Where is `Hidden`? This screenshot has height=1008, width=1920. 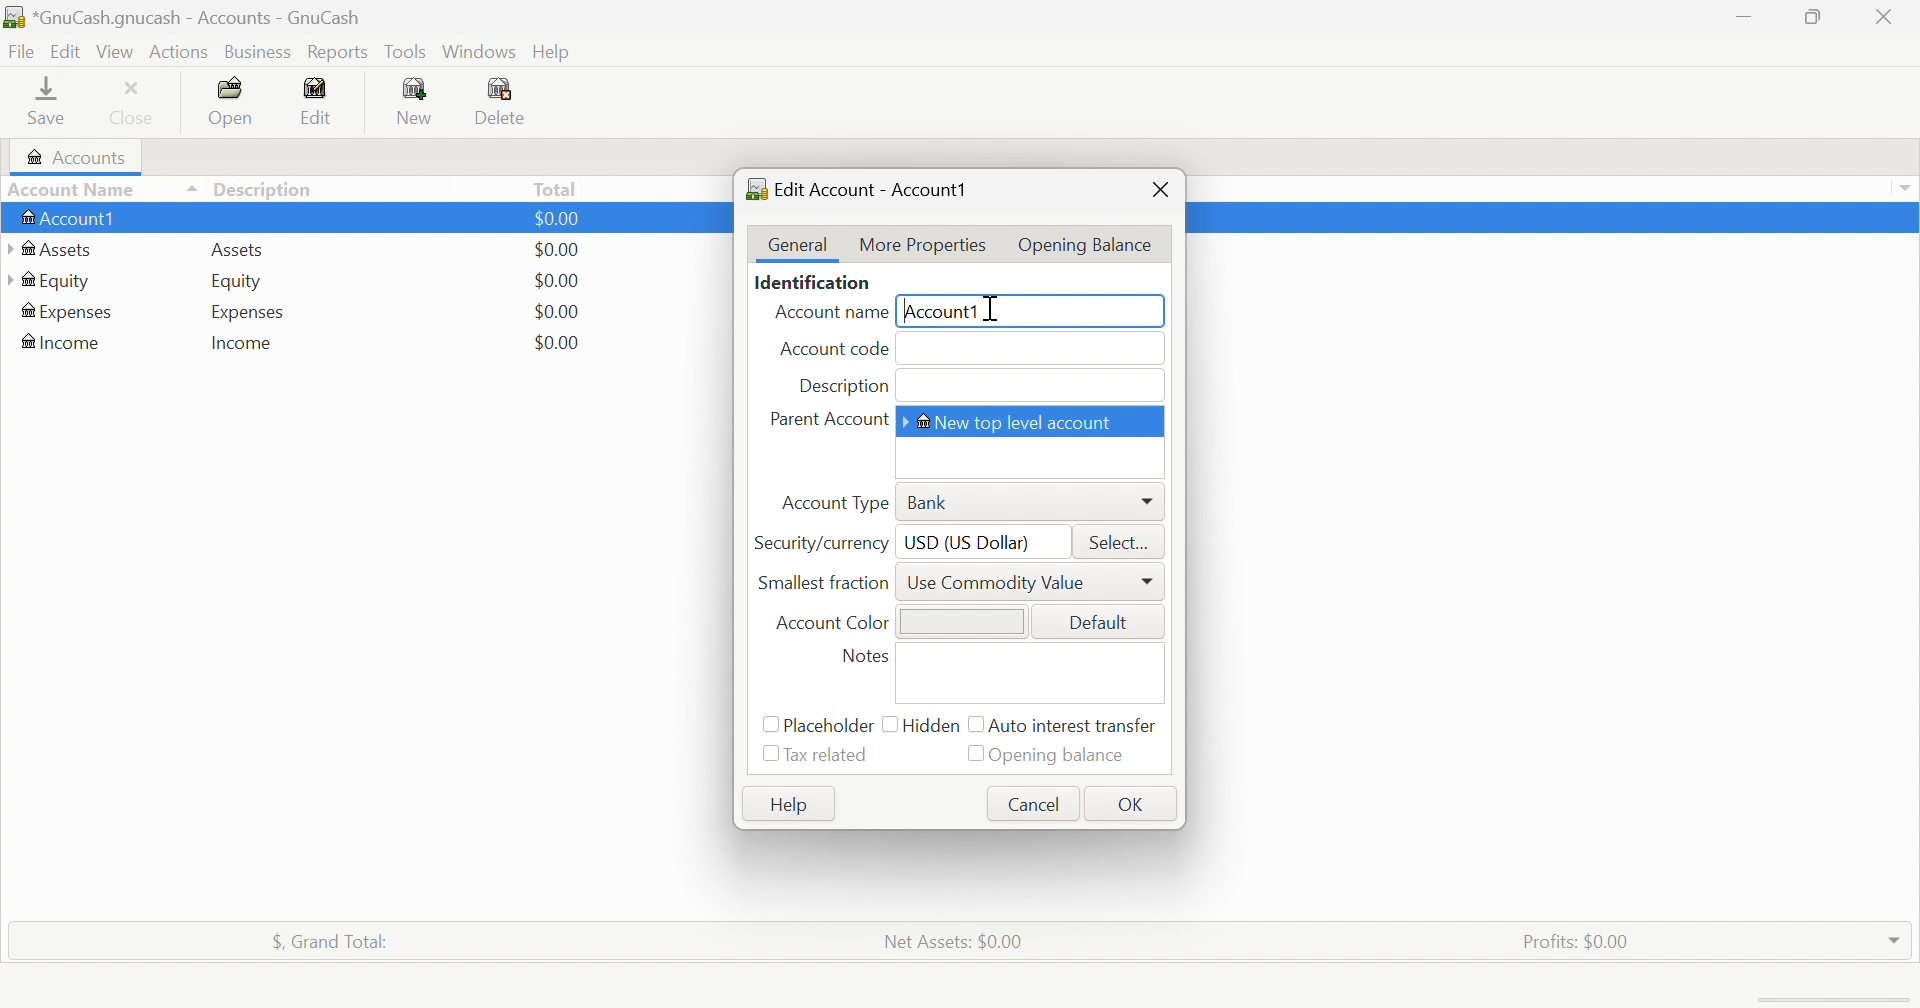
Hidden is located at coordinates (923, 723).